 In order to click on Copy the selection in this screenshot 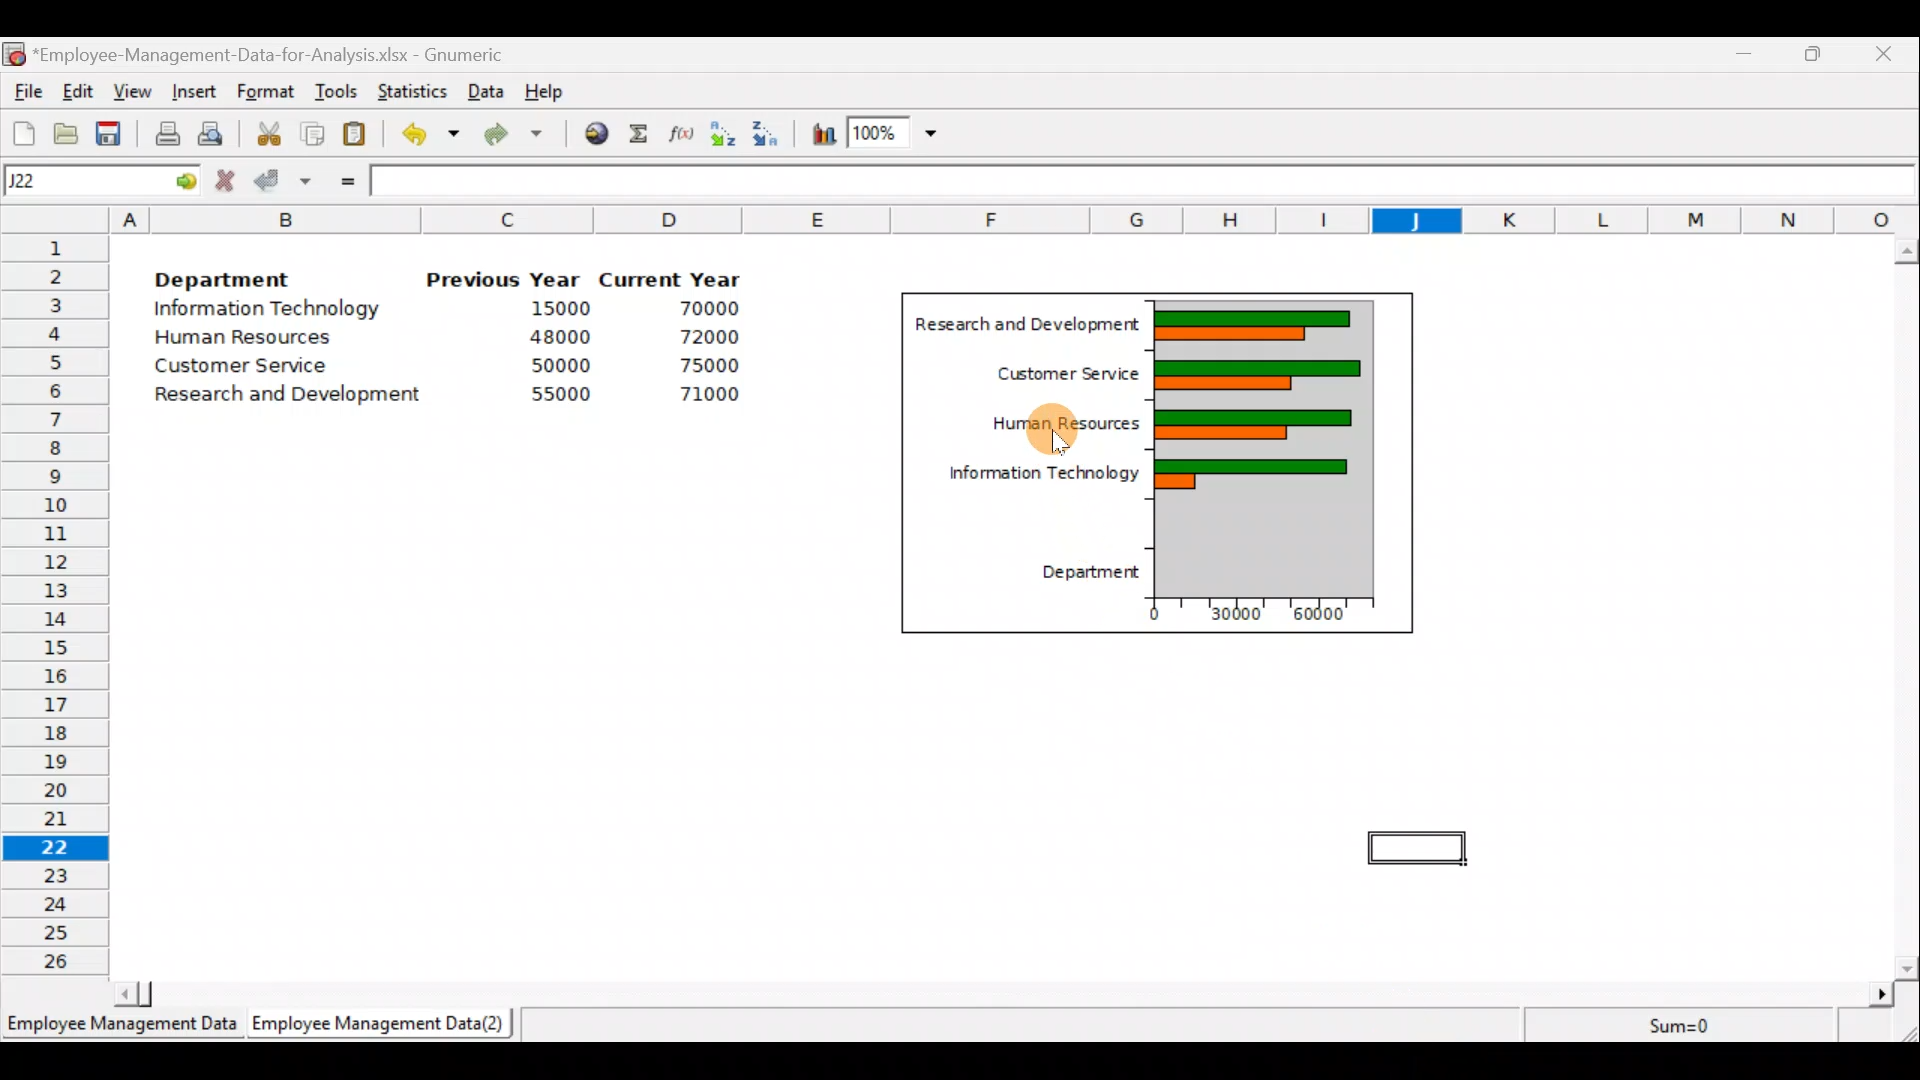, I will do `click(318, 134)`.